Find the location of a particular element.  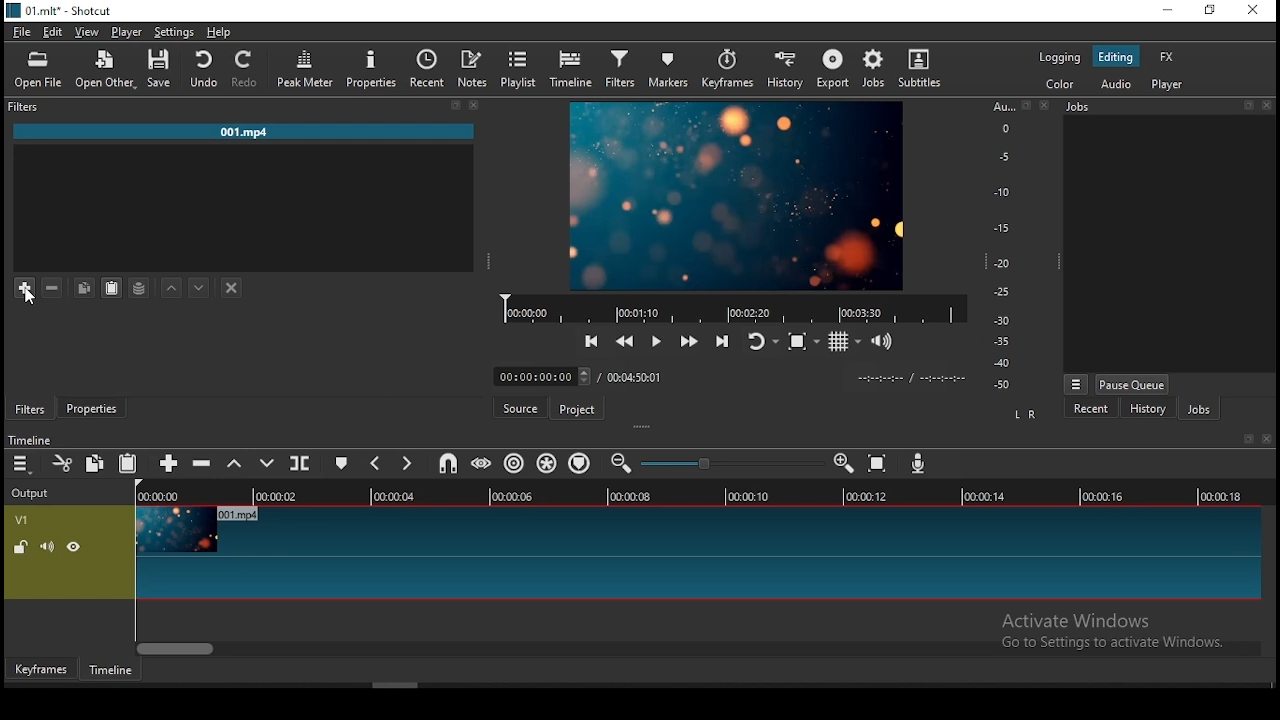

fullscreen is located at coordinates (1246, 438).